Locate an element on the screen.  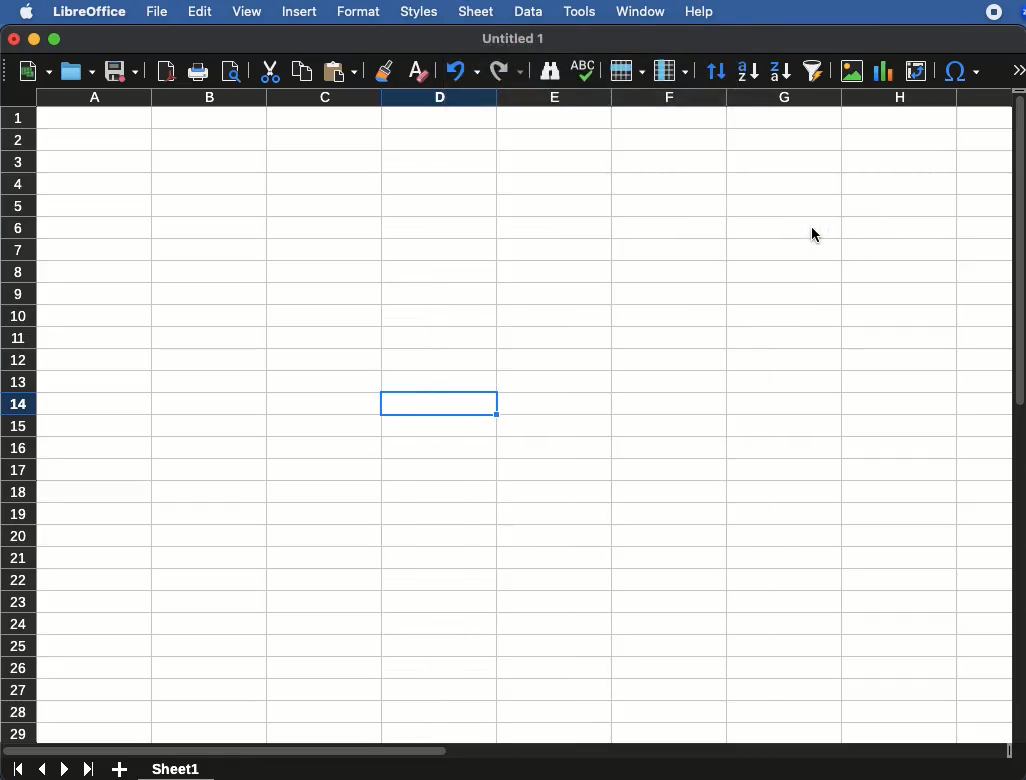
format is located at coordinates (358, 10).